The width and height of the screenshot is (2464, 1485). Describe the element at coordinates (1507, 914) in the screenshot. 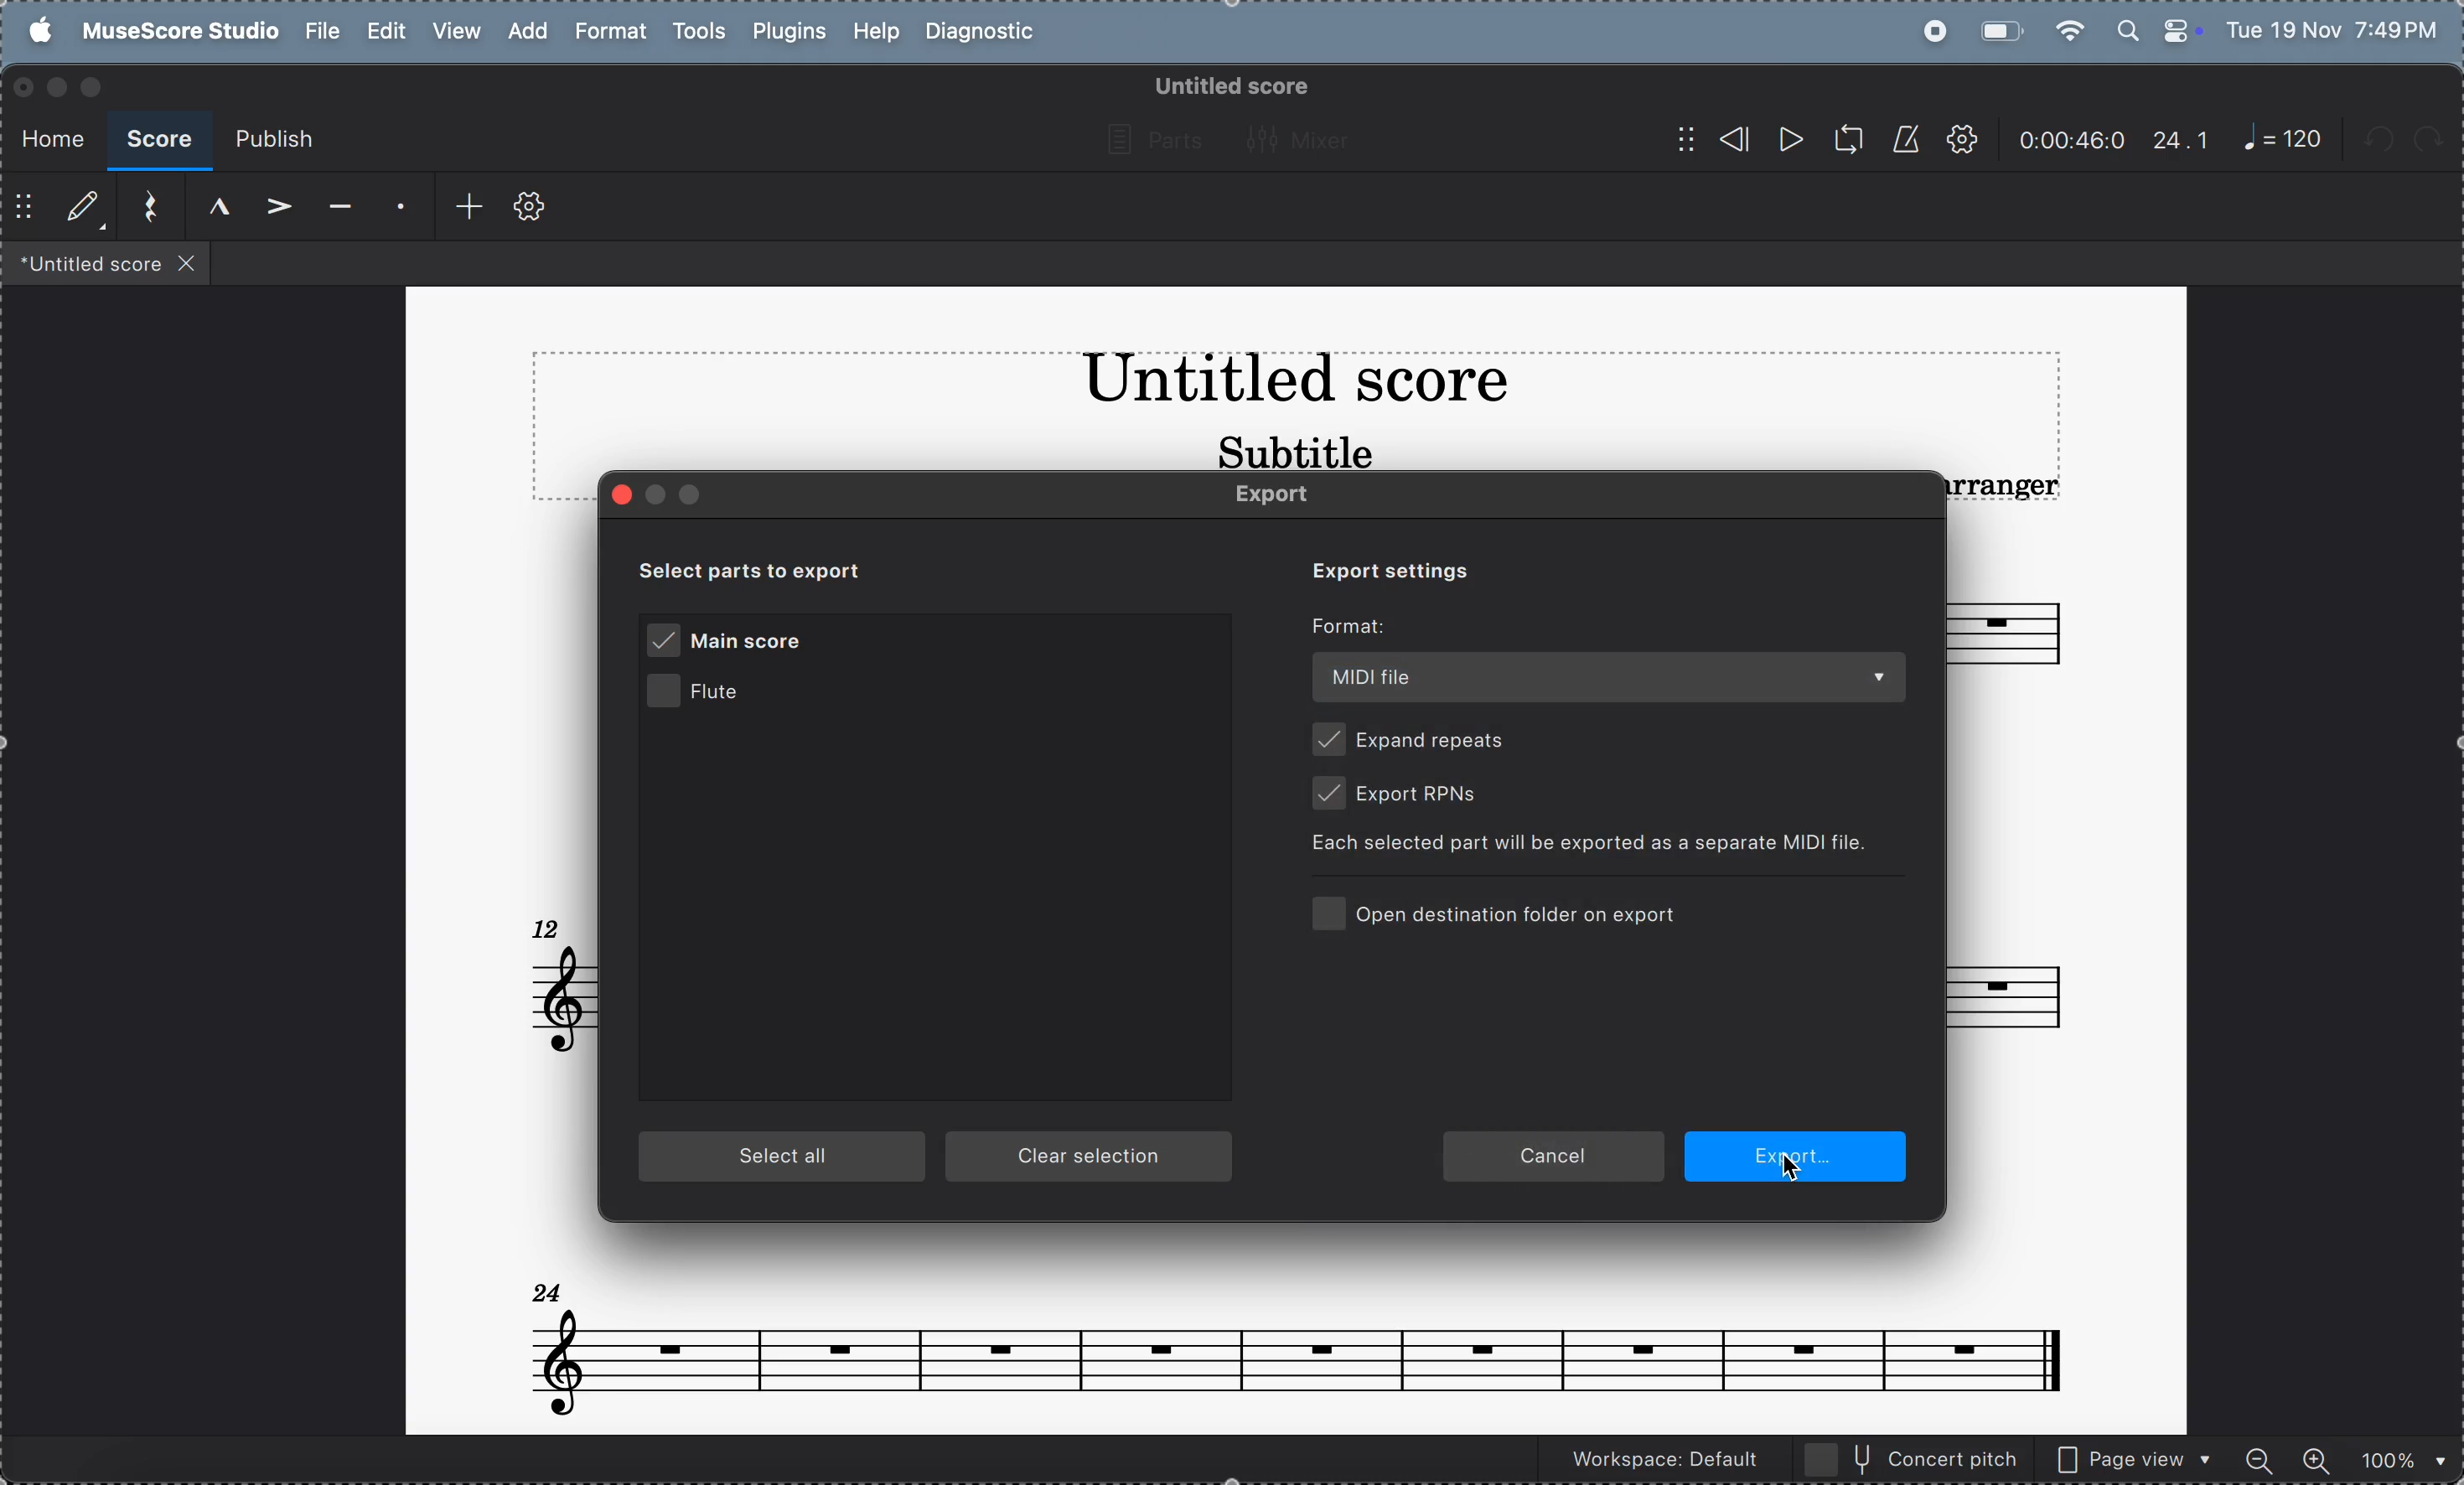

I see `open destination folder on export` at that location.